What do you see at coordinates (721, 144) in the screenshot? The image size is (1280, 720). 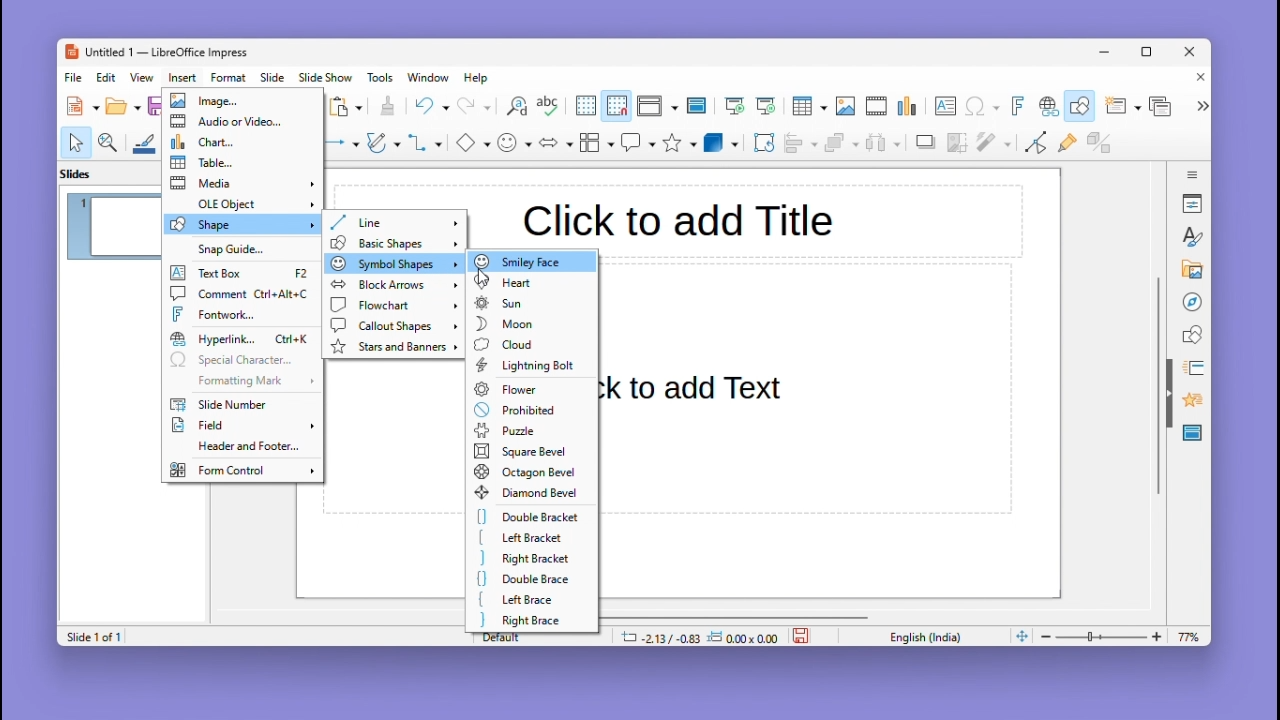 I see `Cuboid` at bounding box center [721, 144].